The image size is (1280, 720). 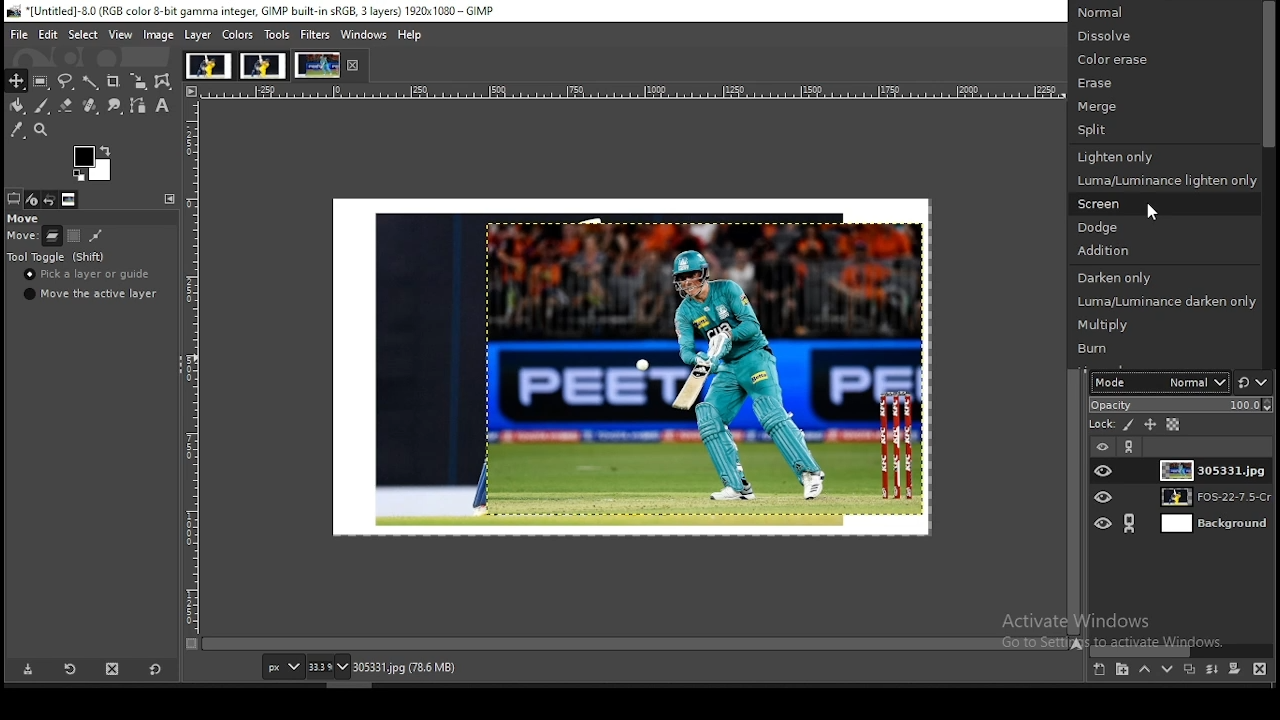 What do you see at coordinates (73, 236) in the screenshot?
I see `move selection` at bounding box center [73, 236].